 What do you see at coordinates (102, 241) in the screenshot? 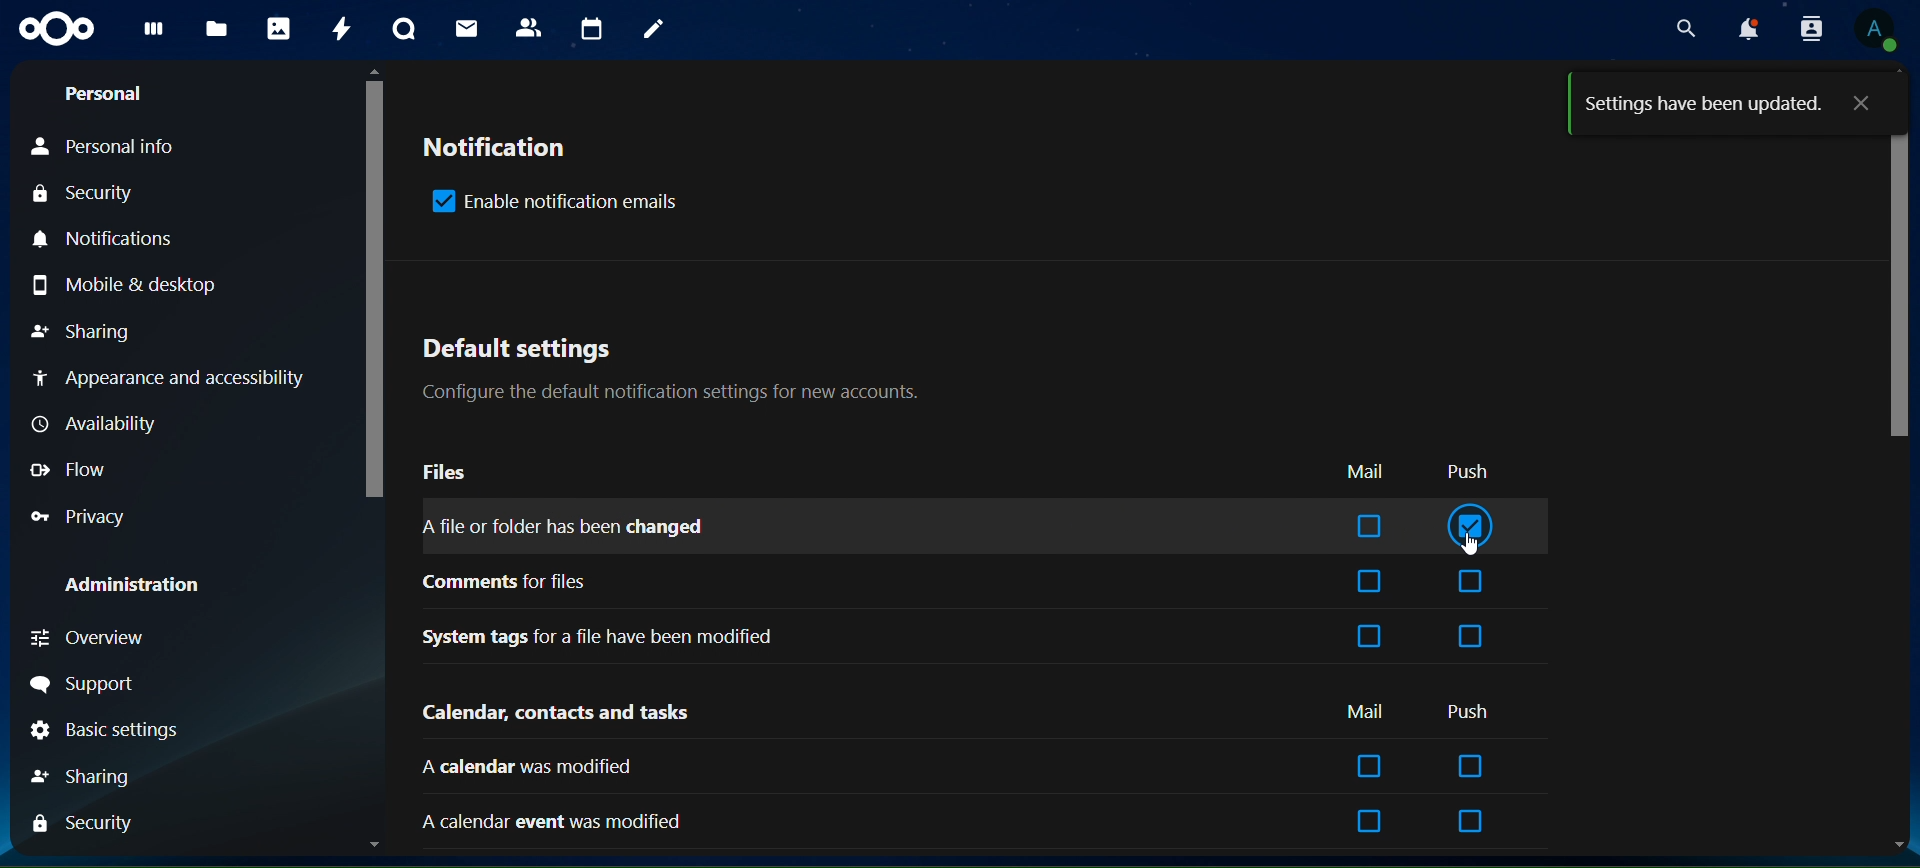
I see `notifications` at bounding box center [102, 241].